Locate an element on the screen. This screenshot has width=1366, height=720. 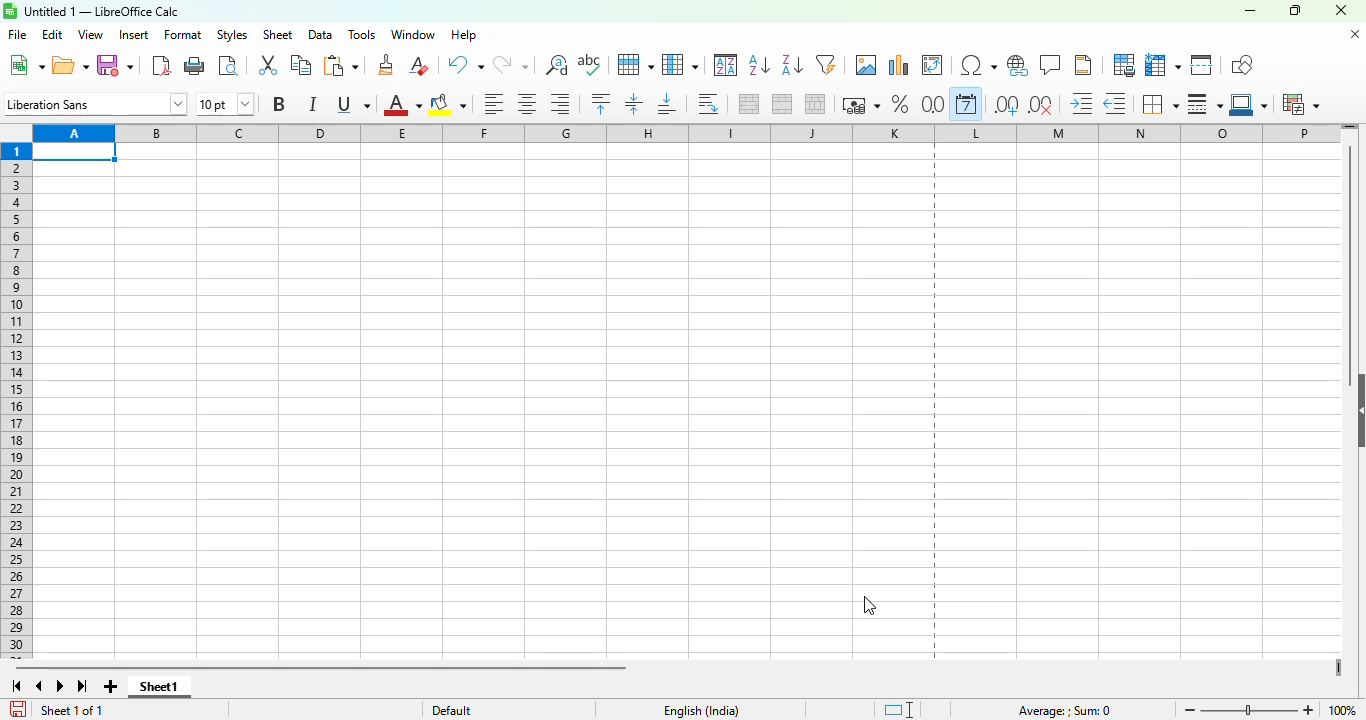
standard selection is located at coordinates (897, 709).